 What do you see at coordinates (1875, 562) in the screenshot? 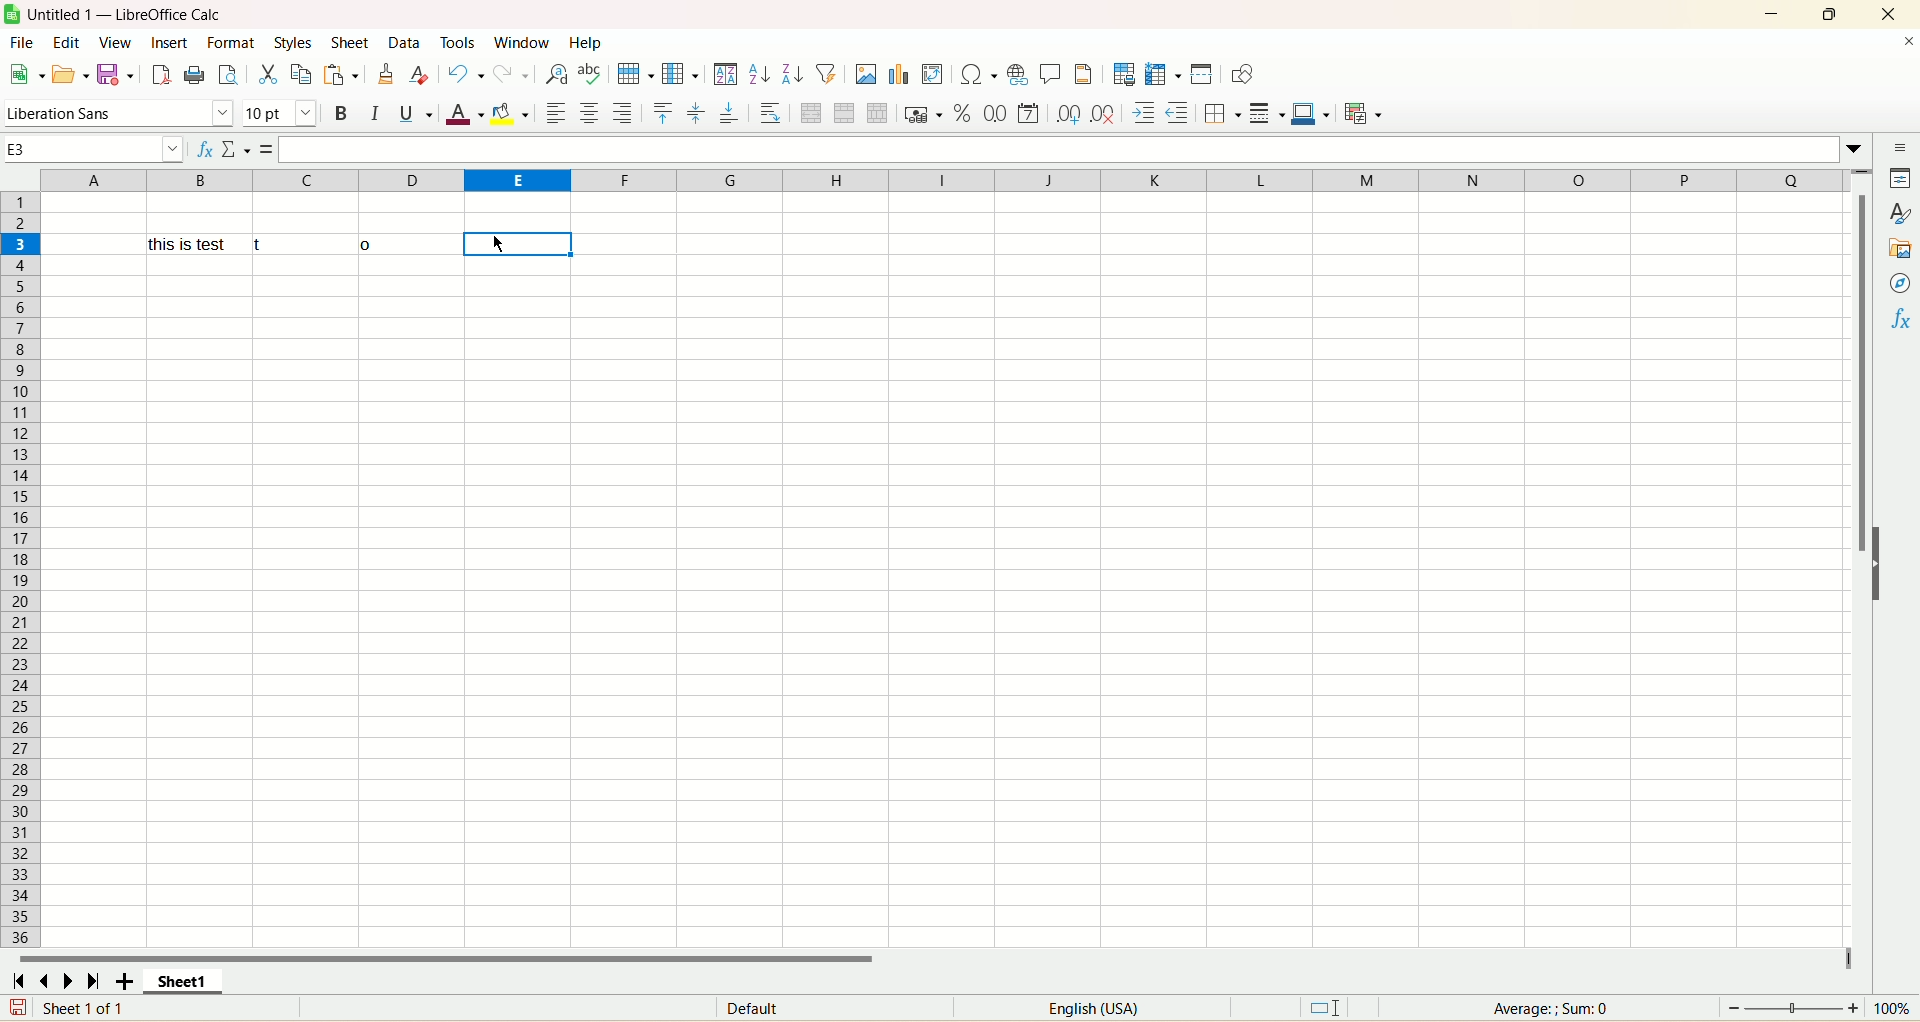
I see `hide` at bounding box center [1875, 562].